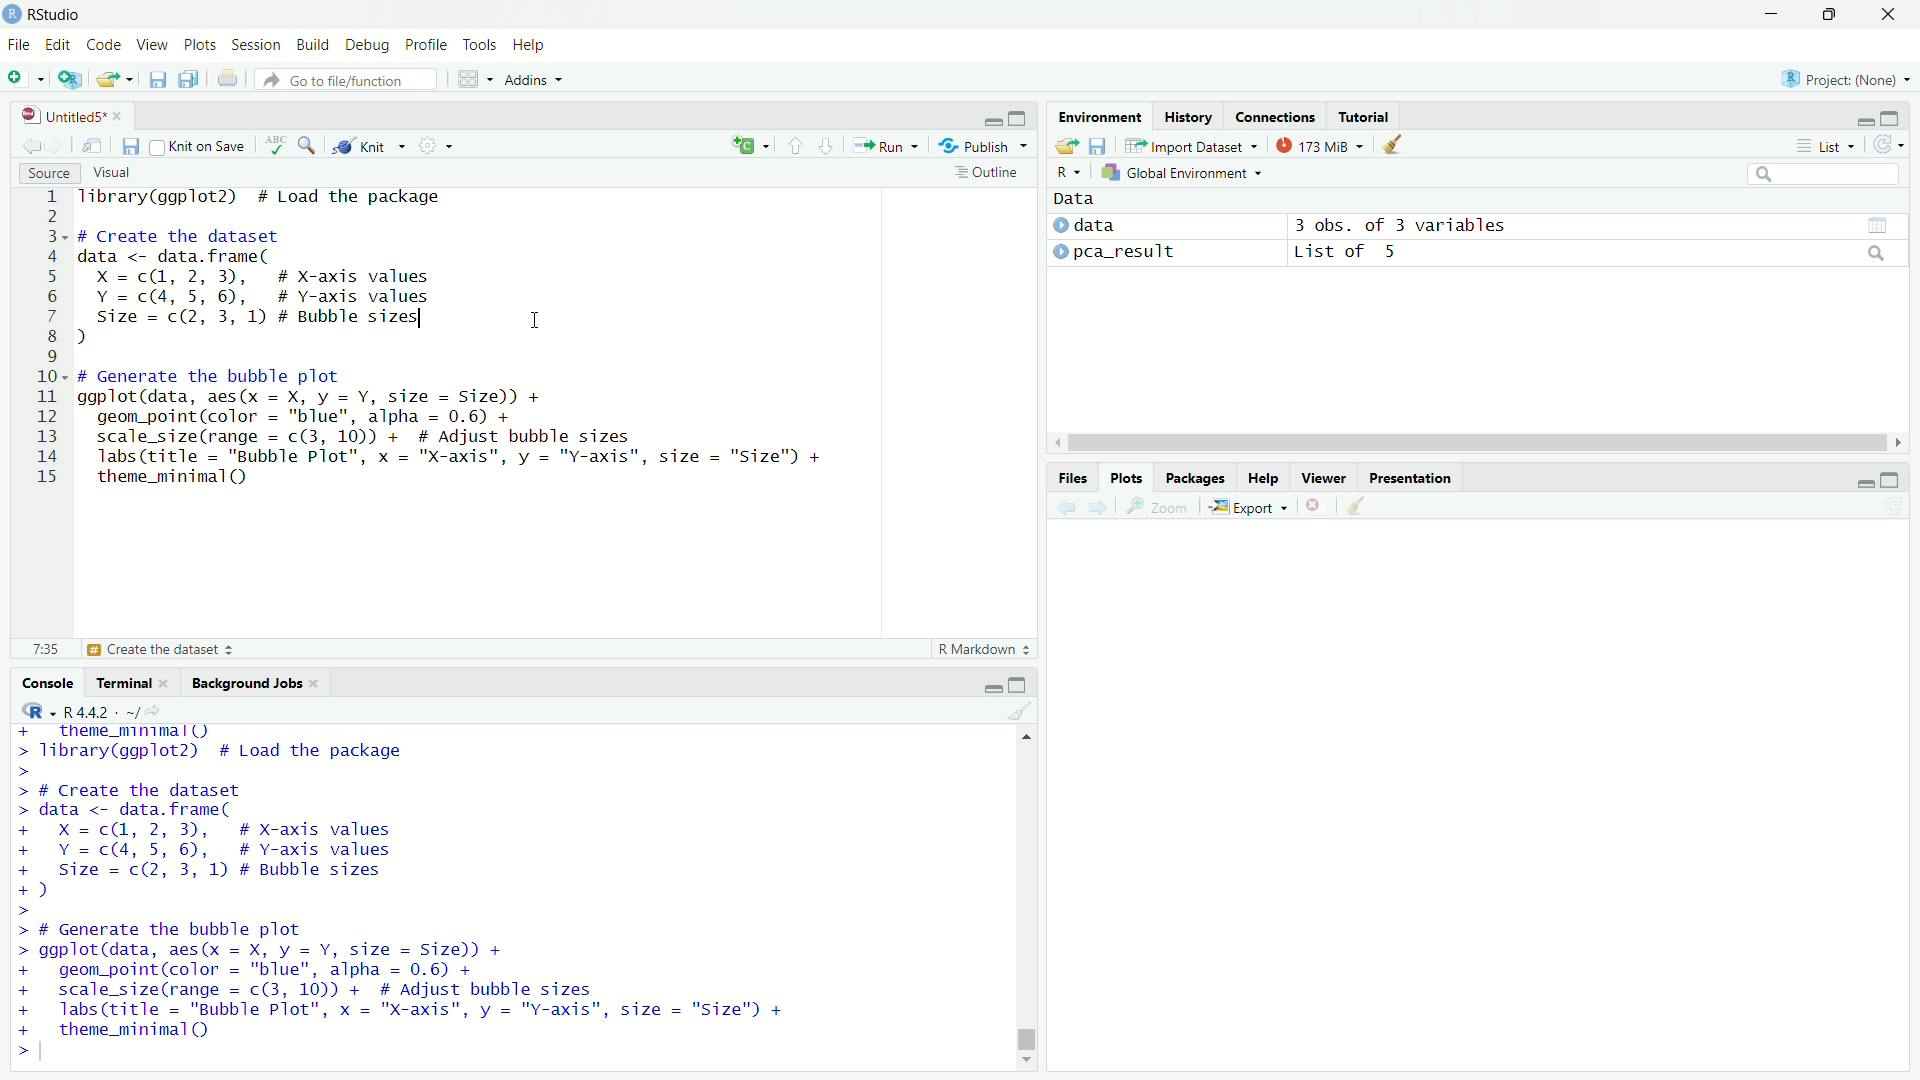 Image resolution: width=1920 pixels, height=1080 pixels. What do you see at coordinates (828, 143) in the screenshot?
I see `go to next section` at bounding box center [828, 143].